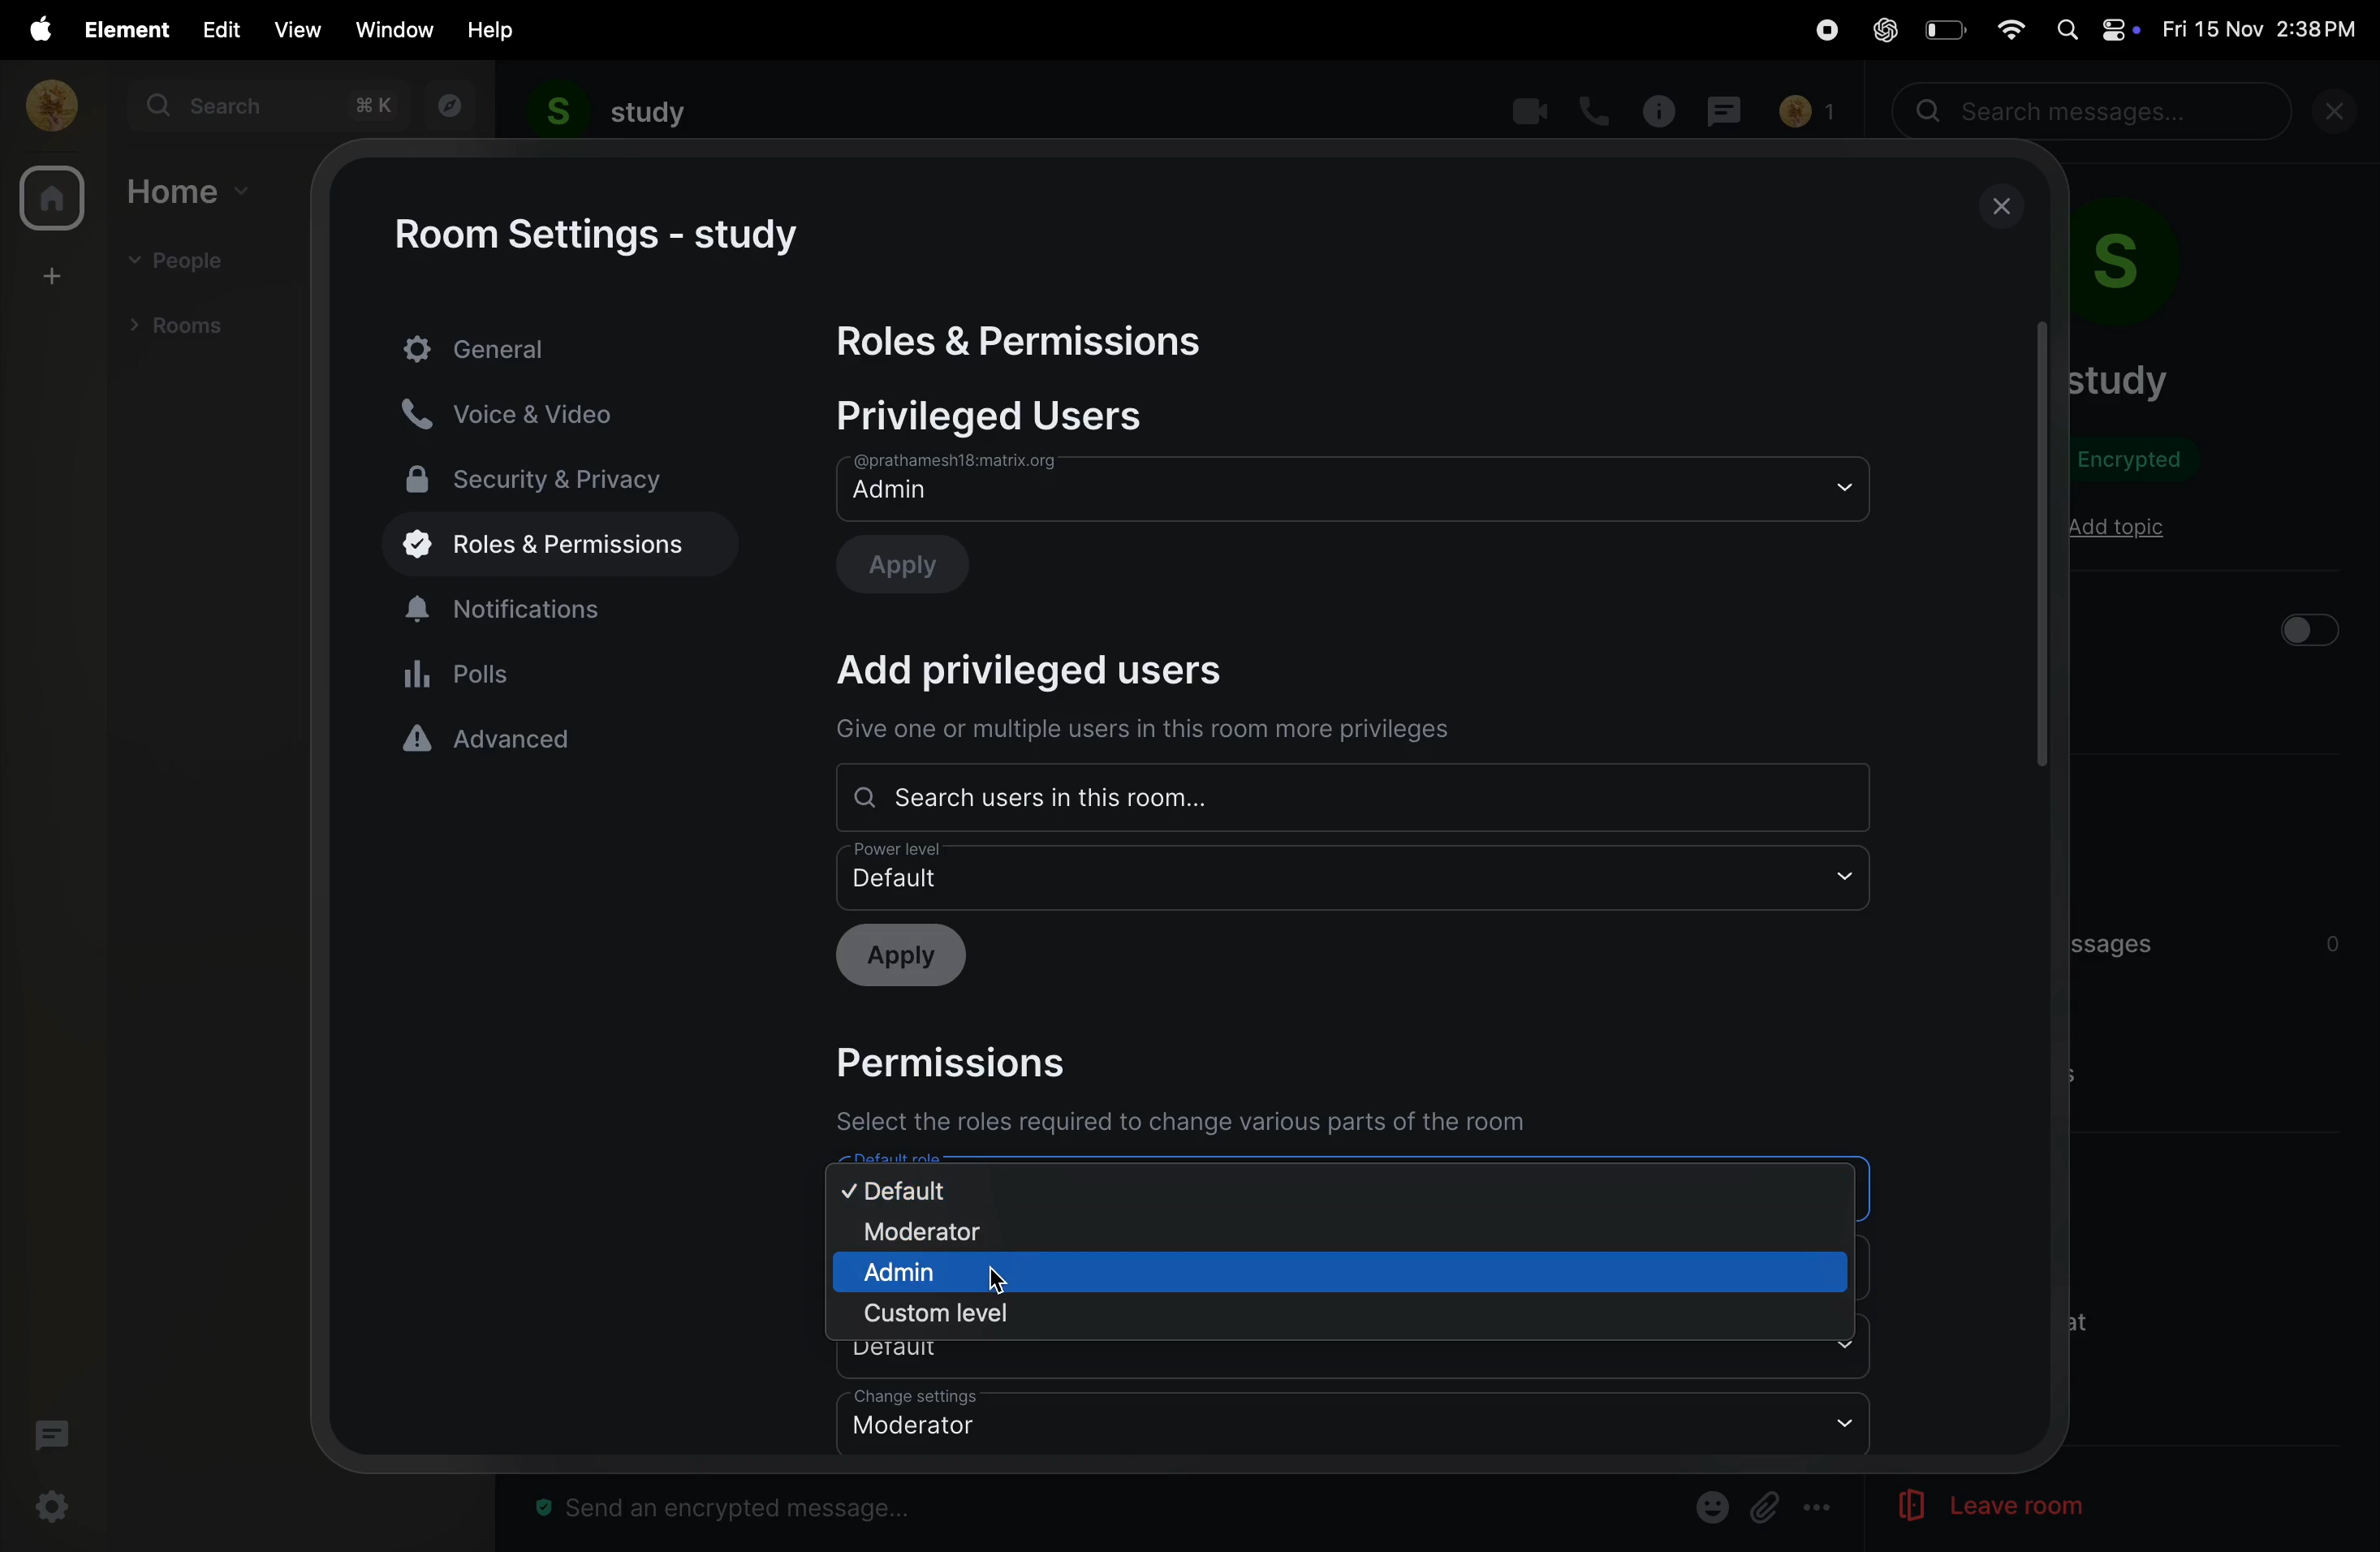 The height and width of the screenshot is (1552, 2380). What do you see at coordinates (1766, 1507) in the screenshot?
I see `` at bounding box center [1766, 1507].